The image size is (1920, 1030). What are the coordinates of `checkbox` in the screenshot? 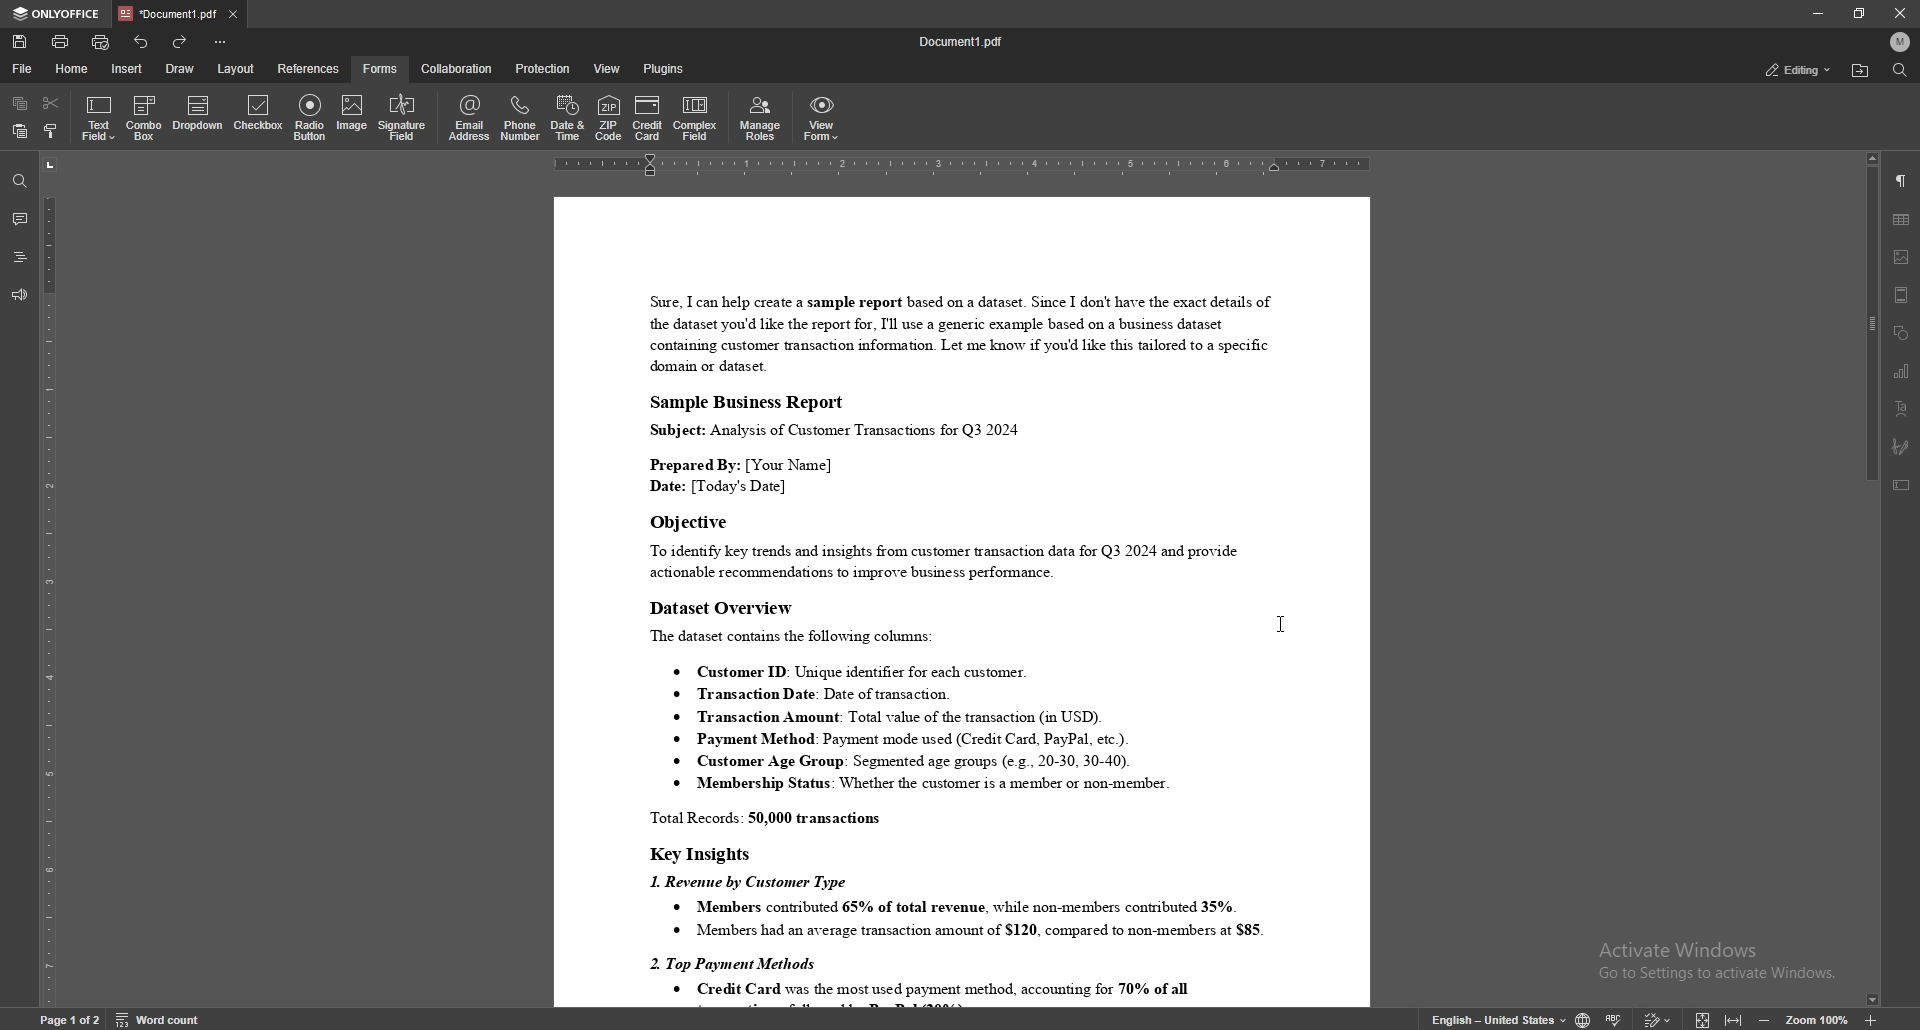 It's located at (260, 115).